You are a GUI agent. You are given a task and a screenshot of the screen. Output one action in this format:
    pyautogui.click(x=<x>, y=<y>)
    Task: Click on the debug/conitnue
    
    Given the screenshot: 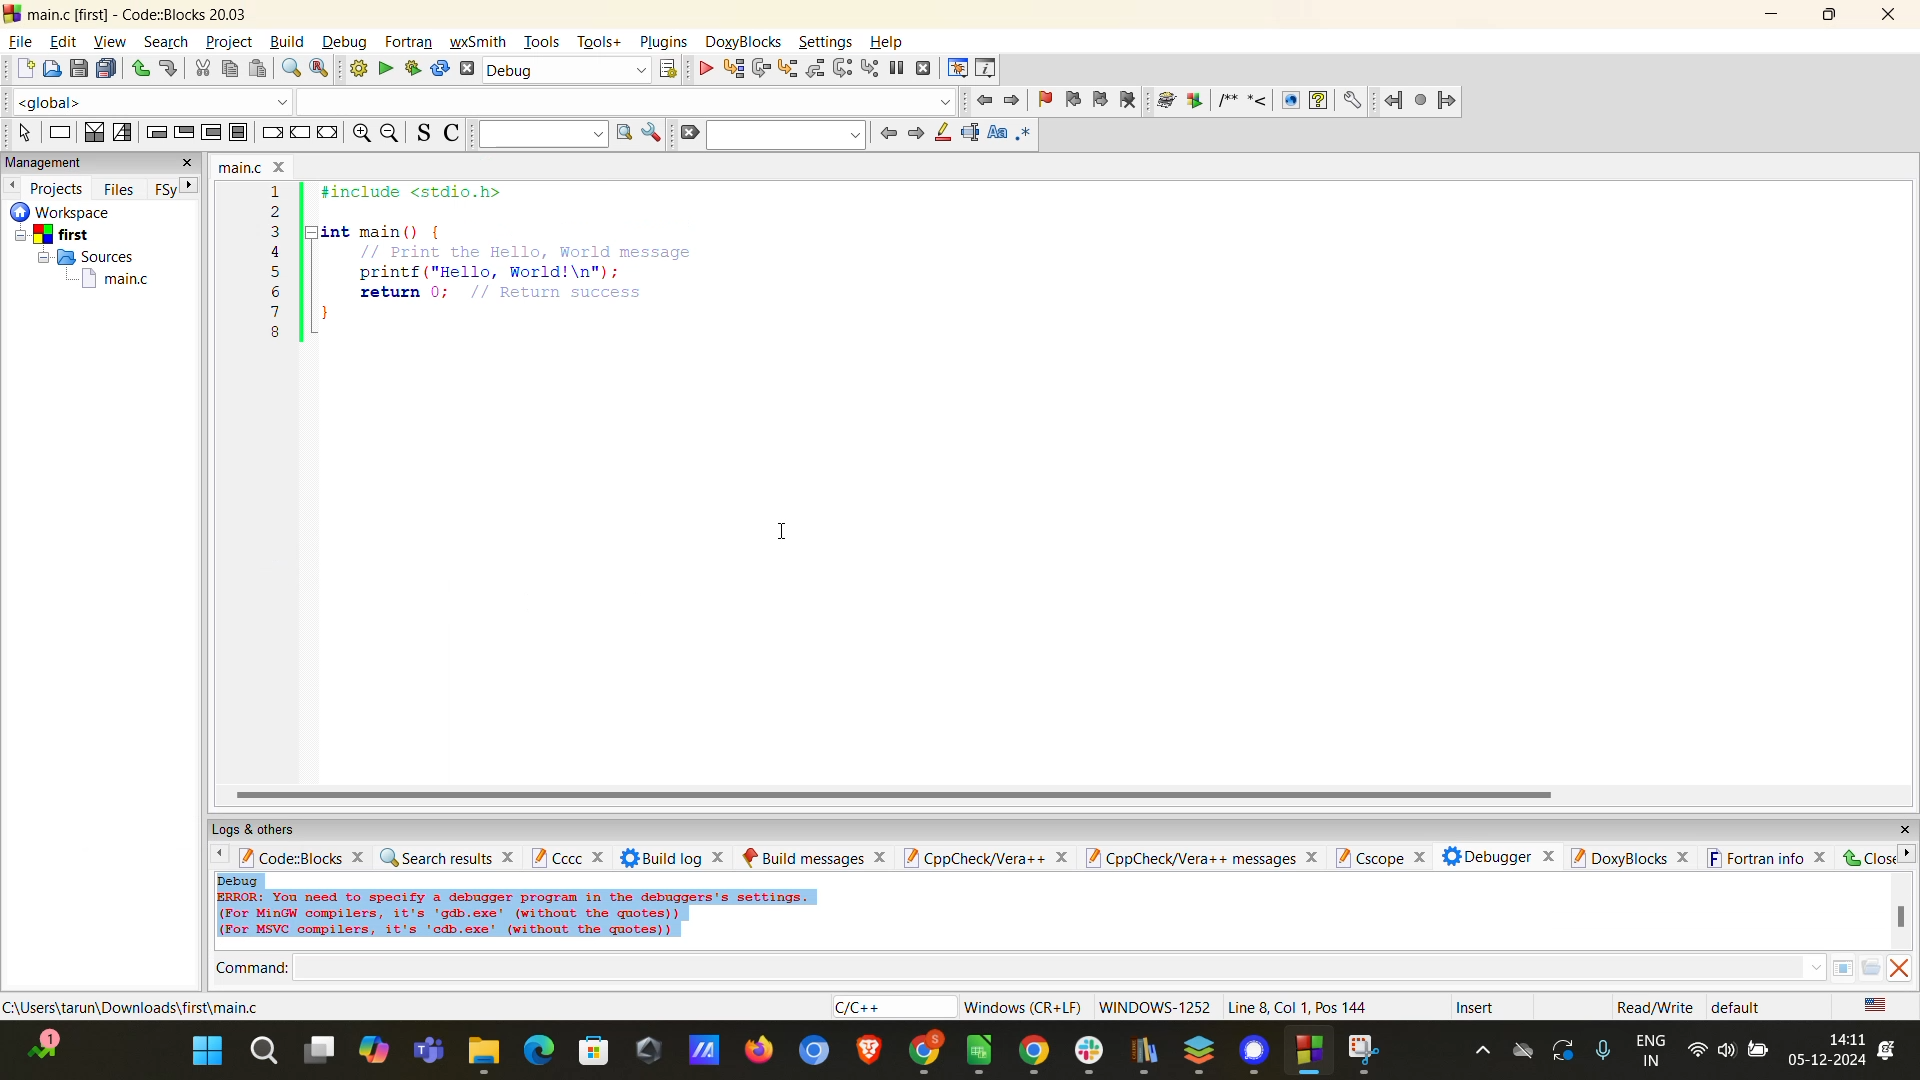 What is the action you would take?
    pyautogui.click(x=704, y=71)
    